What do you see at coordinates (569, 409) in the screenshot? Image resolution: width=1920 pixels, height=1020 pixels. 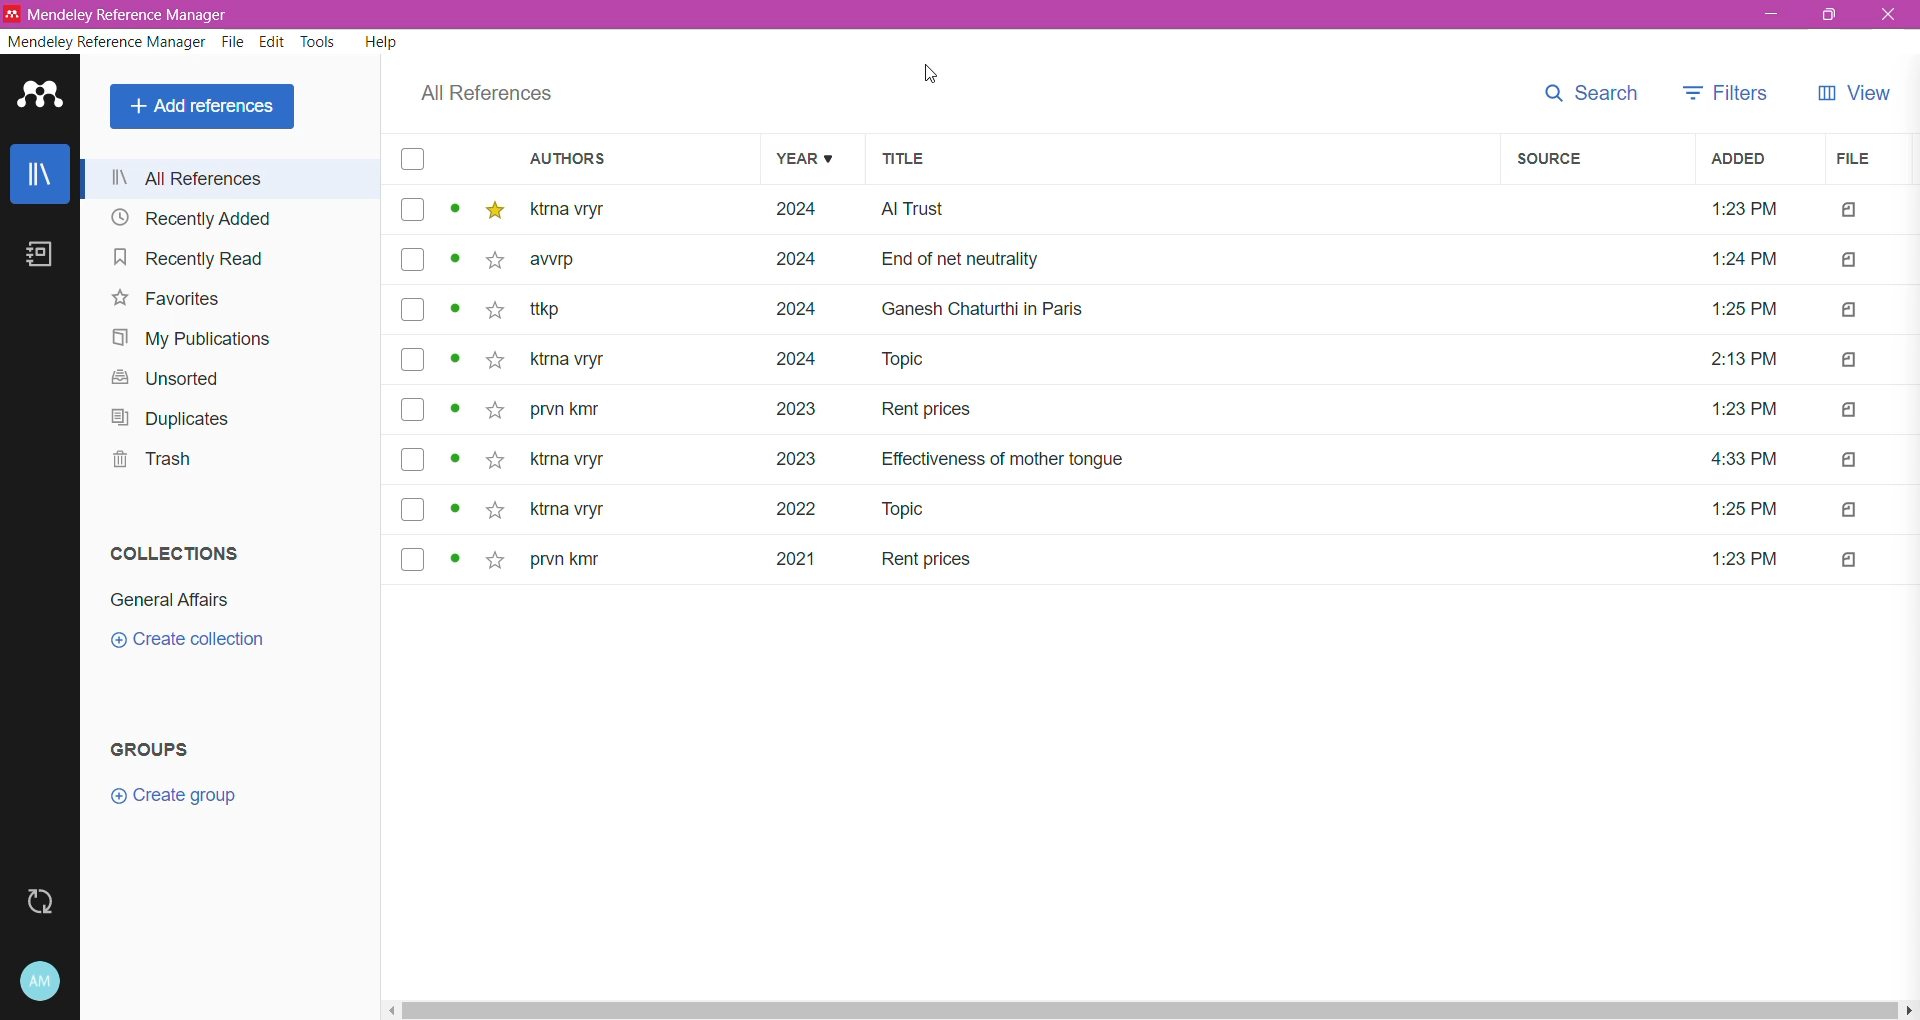 I see `pvrn kmr` at bounding box center [569, 409].